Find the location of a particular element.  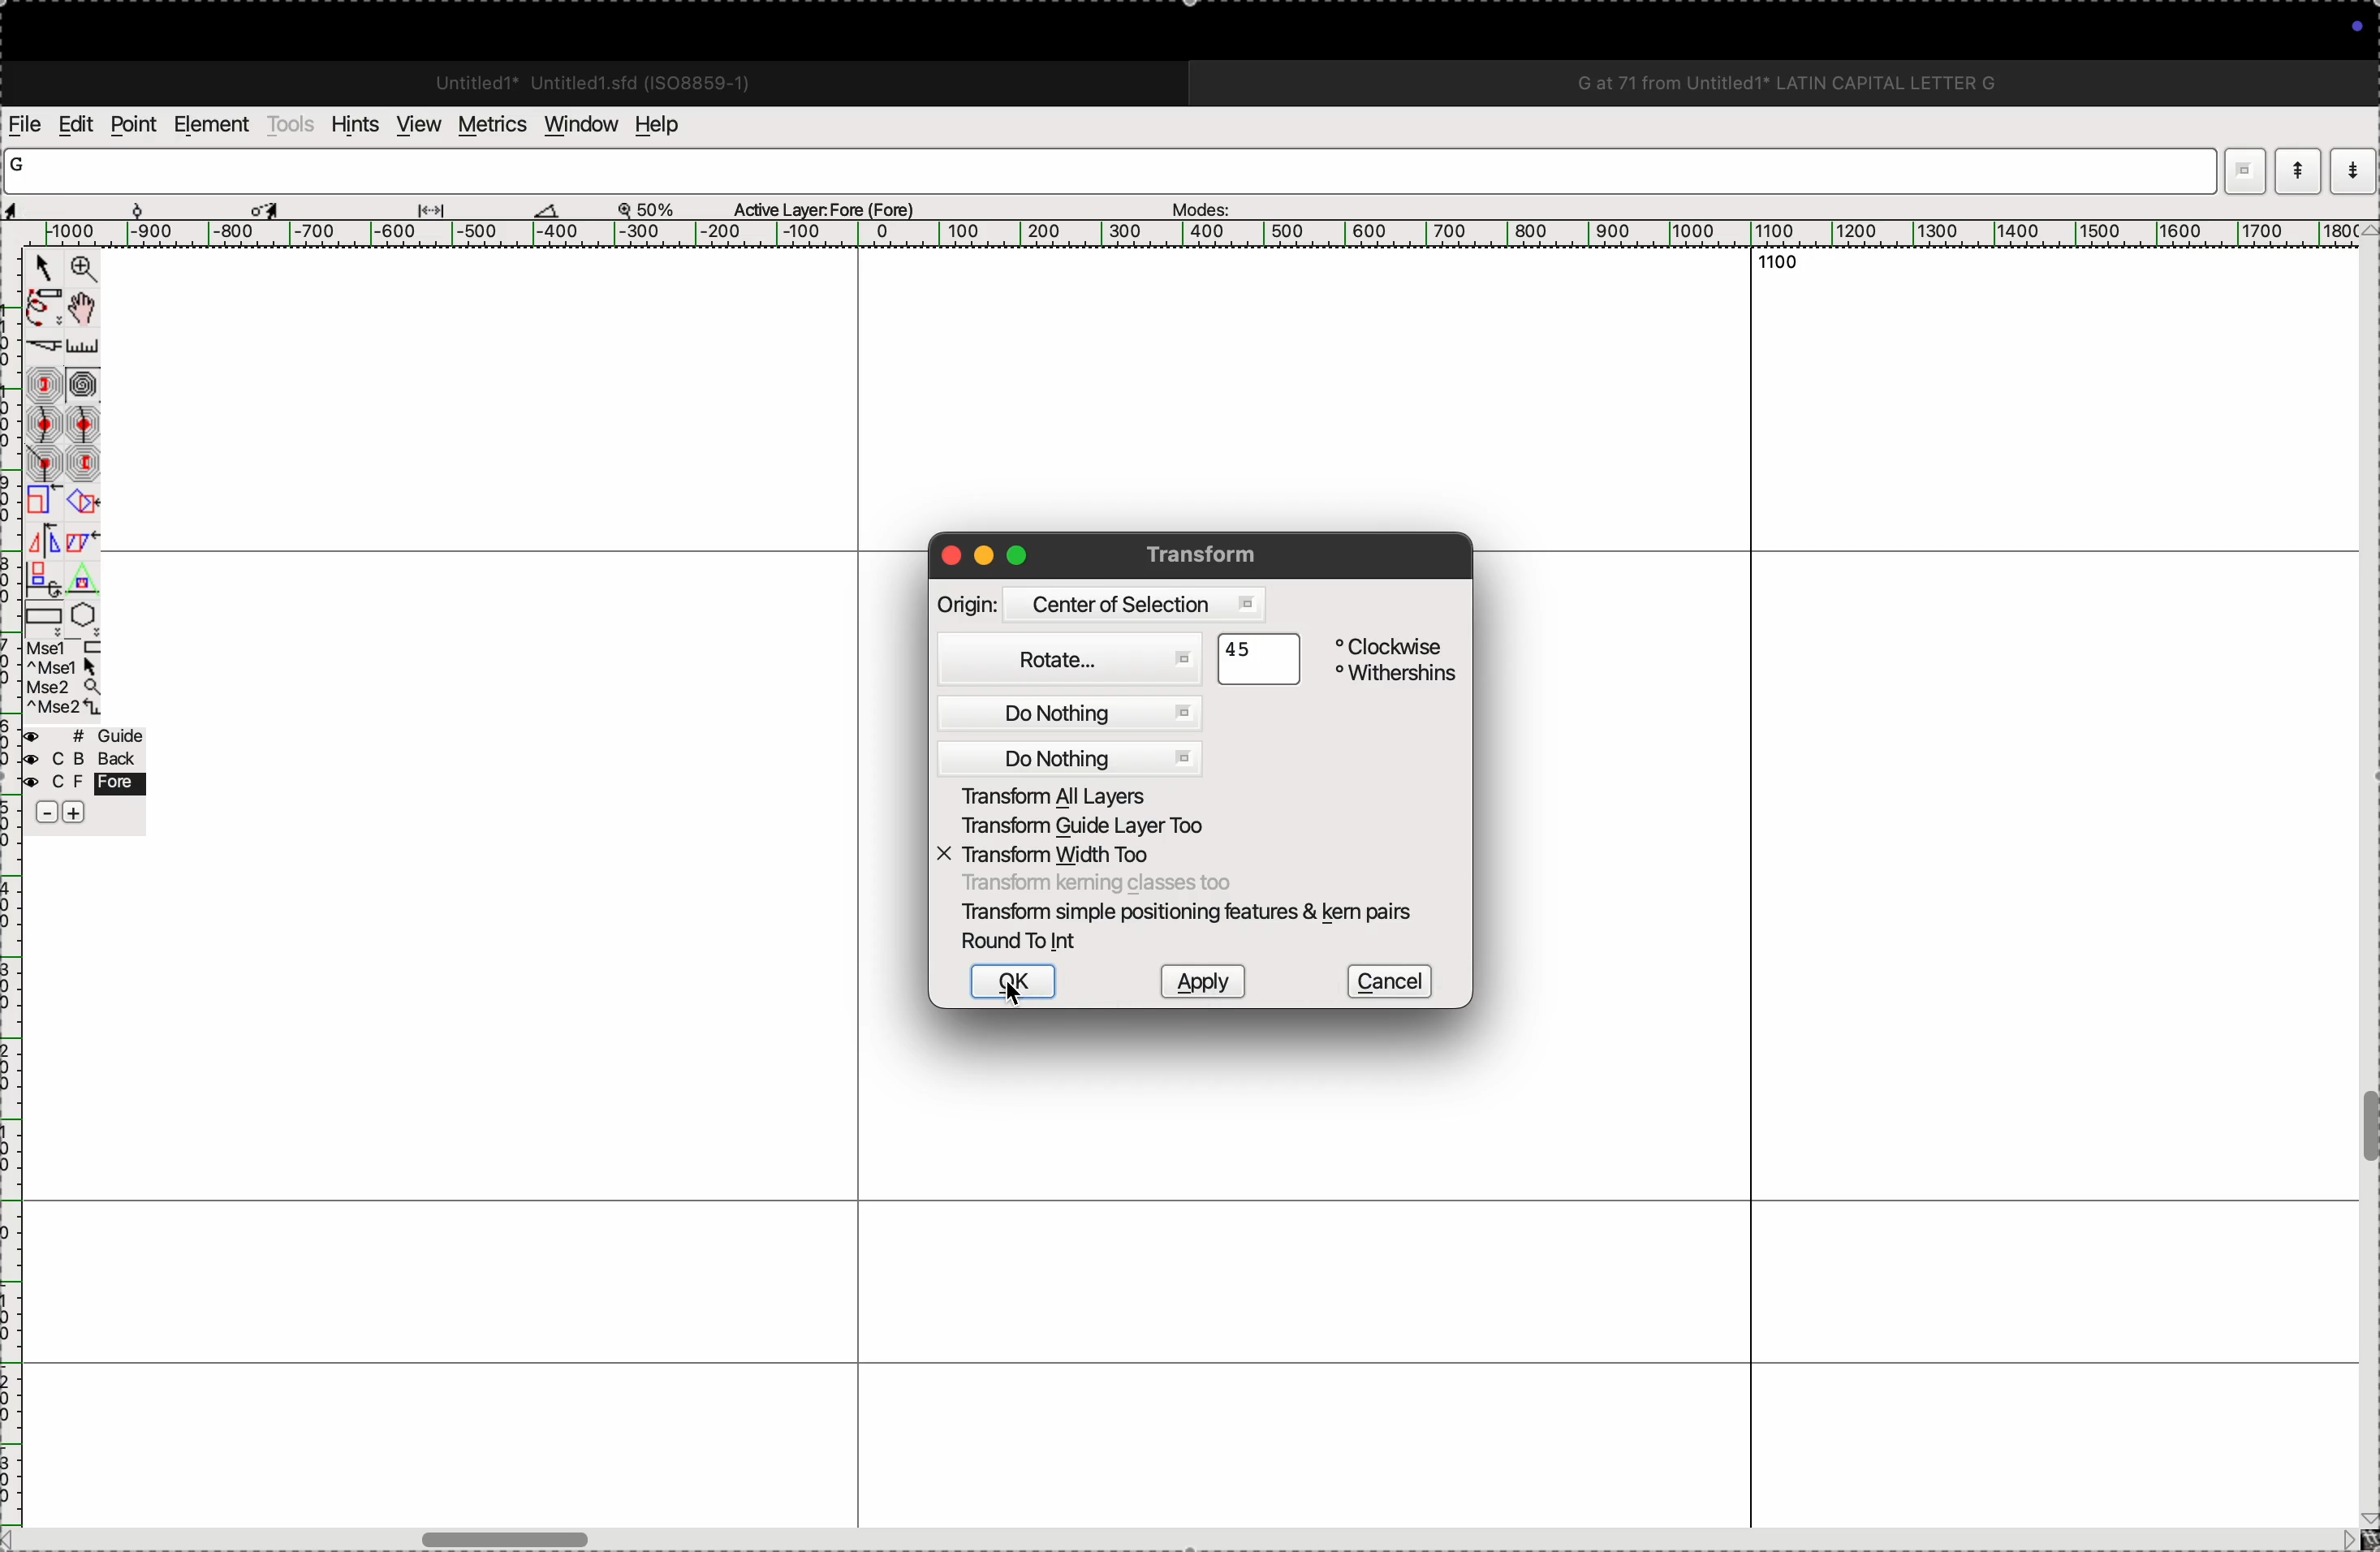

corner is located at coordinates (46, 462).